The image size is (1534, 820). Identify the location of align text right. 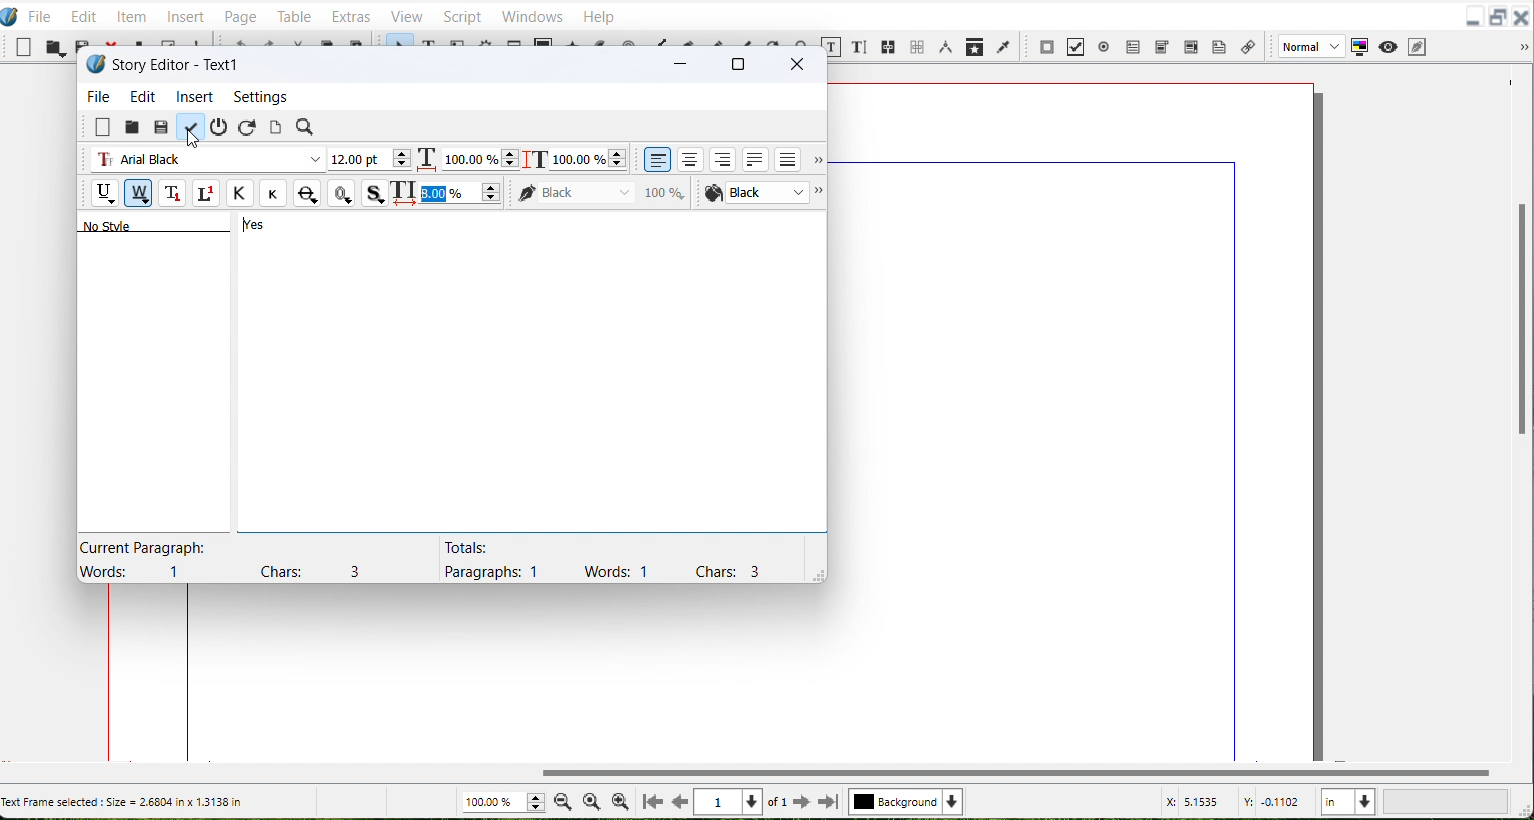
(723, 159).